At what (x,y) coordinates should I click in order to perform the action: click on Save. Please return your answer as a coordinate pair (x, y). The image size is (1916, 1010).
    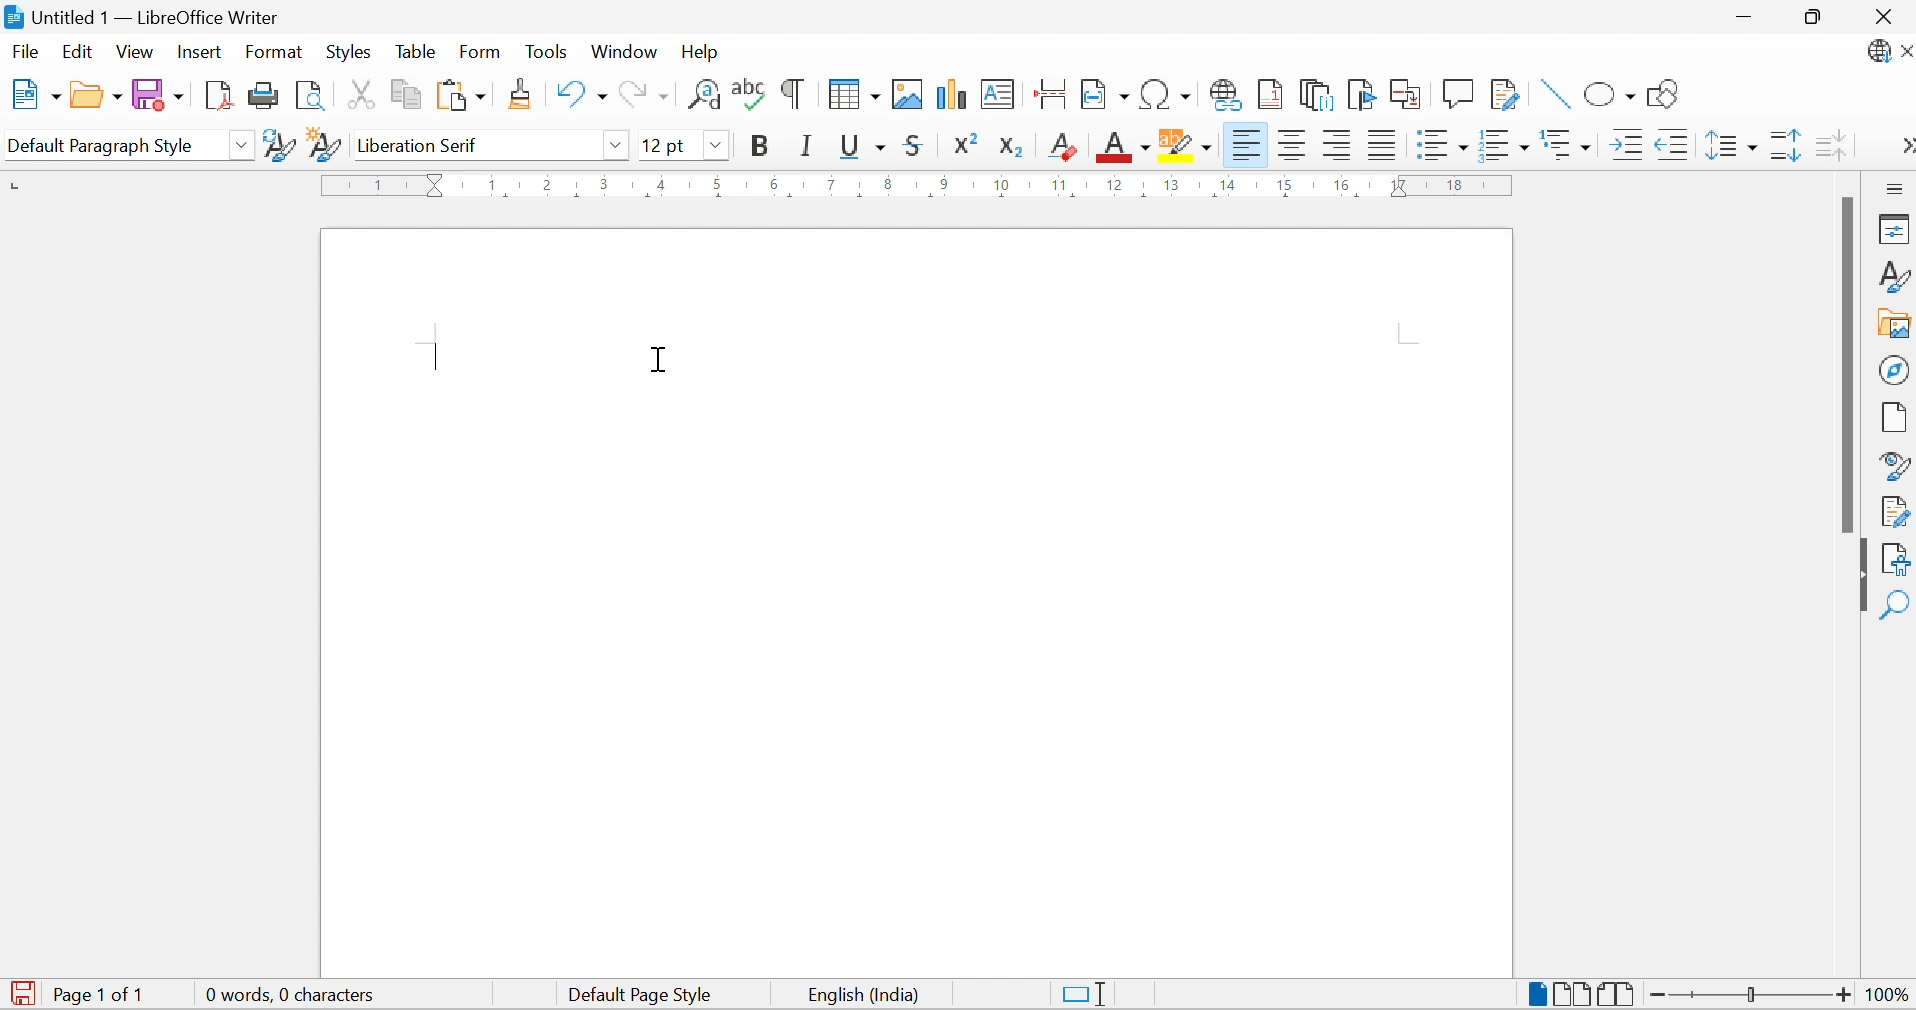
    Looking at the image, I should click on (156, 94).